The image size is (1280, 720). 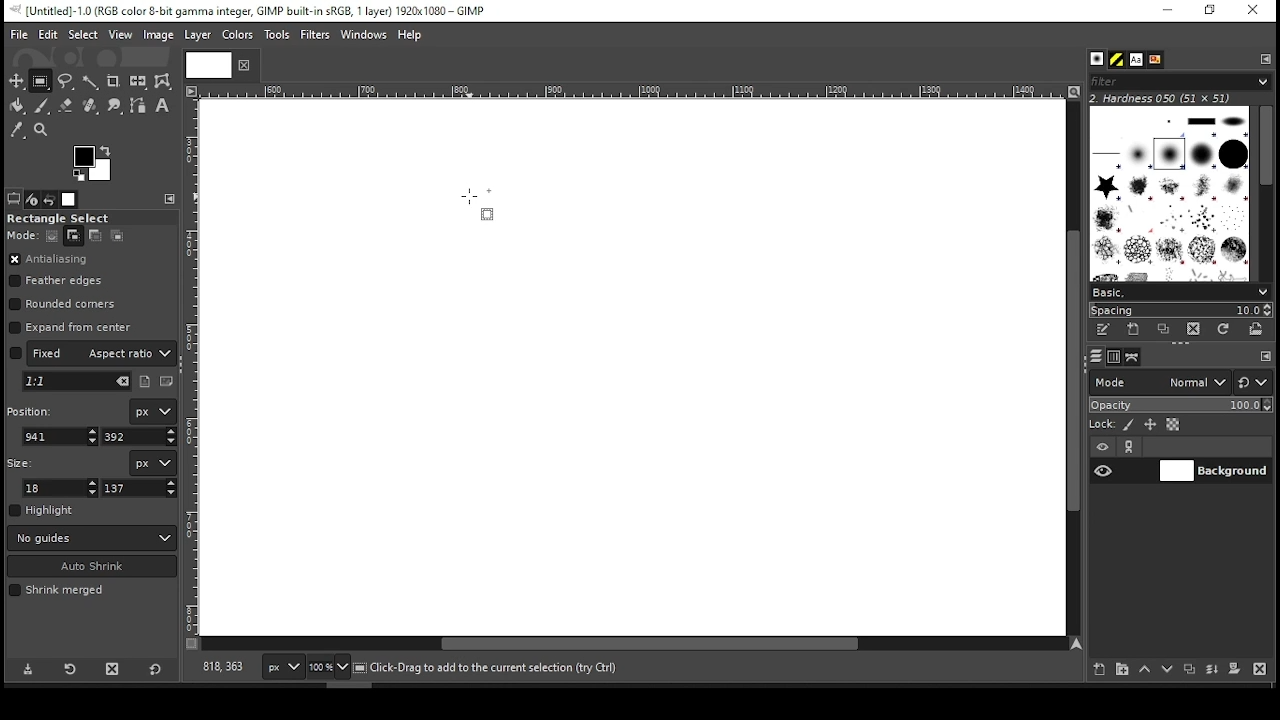 What do you see at coordinates (1159, 384) in the screenshot?
I see `mode` at bounding box center [1159, 384].